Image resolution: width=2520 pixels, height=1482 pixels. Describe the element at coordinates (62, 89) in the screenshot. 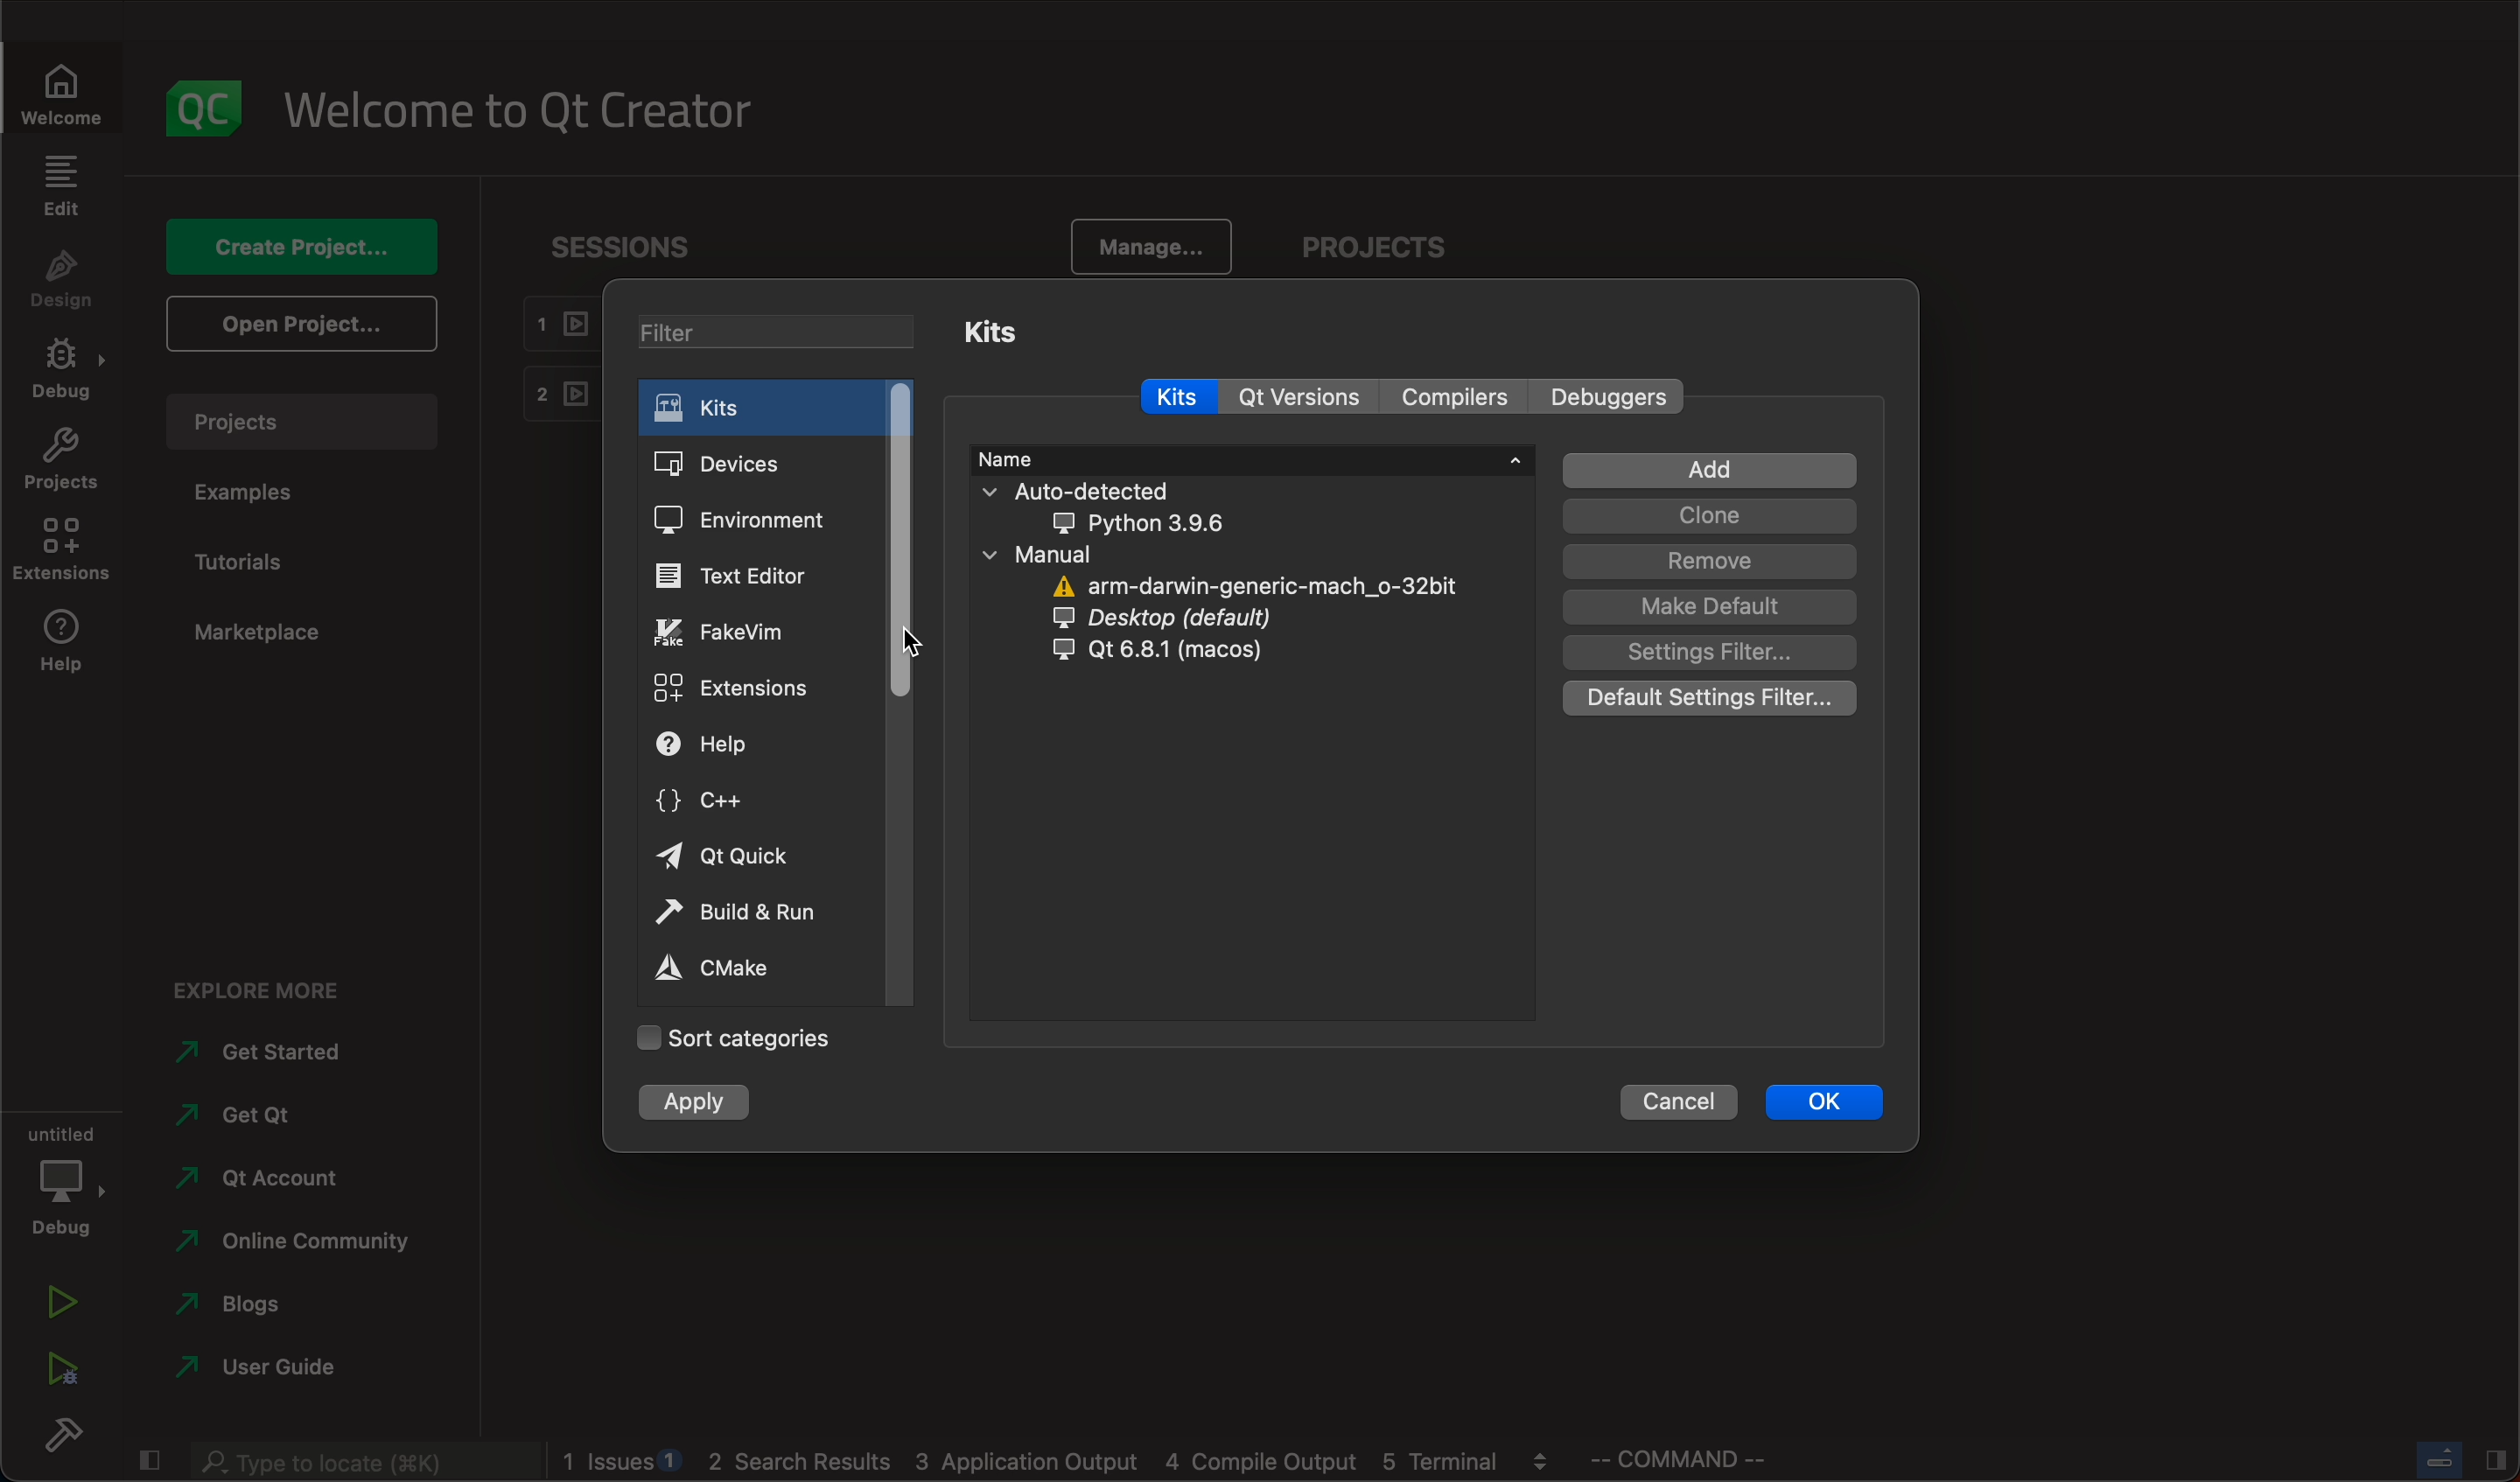

I see `welcome` at that location.